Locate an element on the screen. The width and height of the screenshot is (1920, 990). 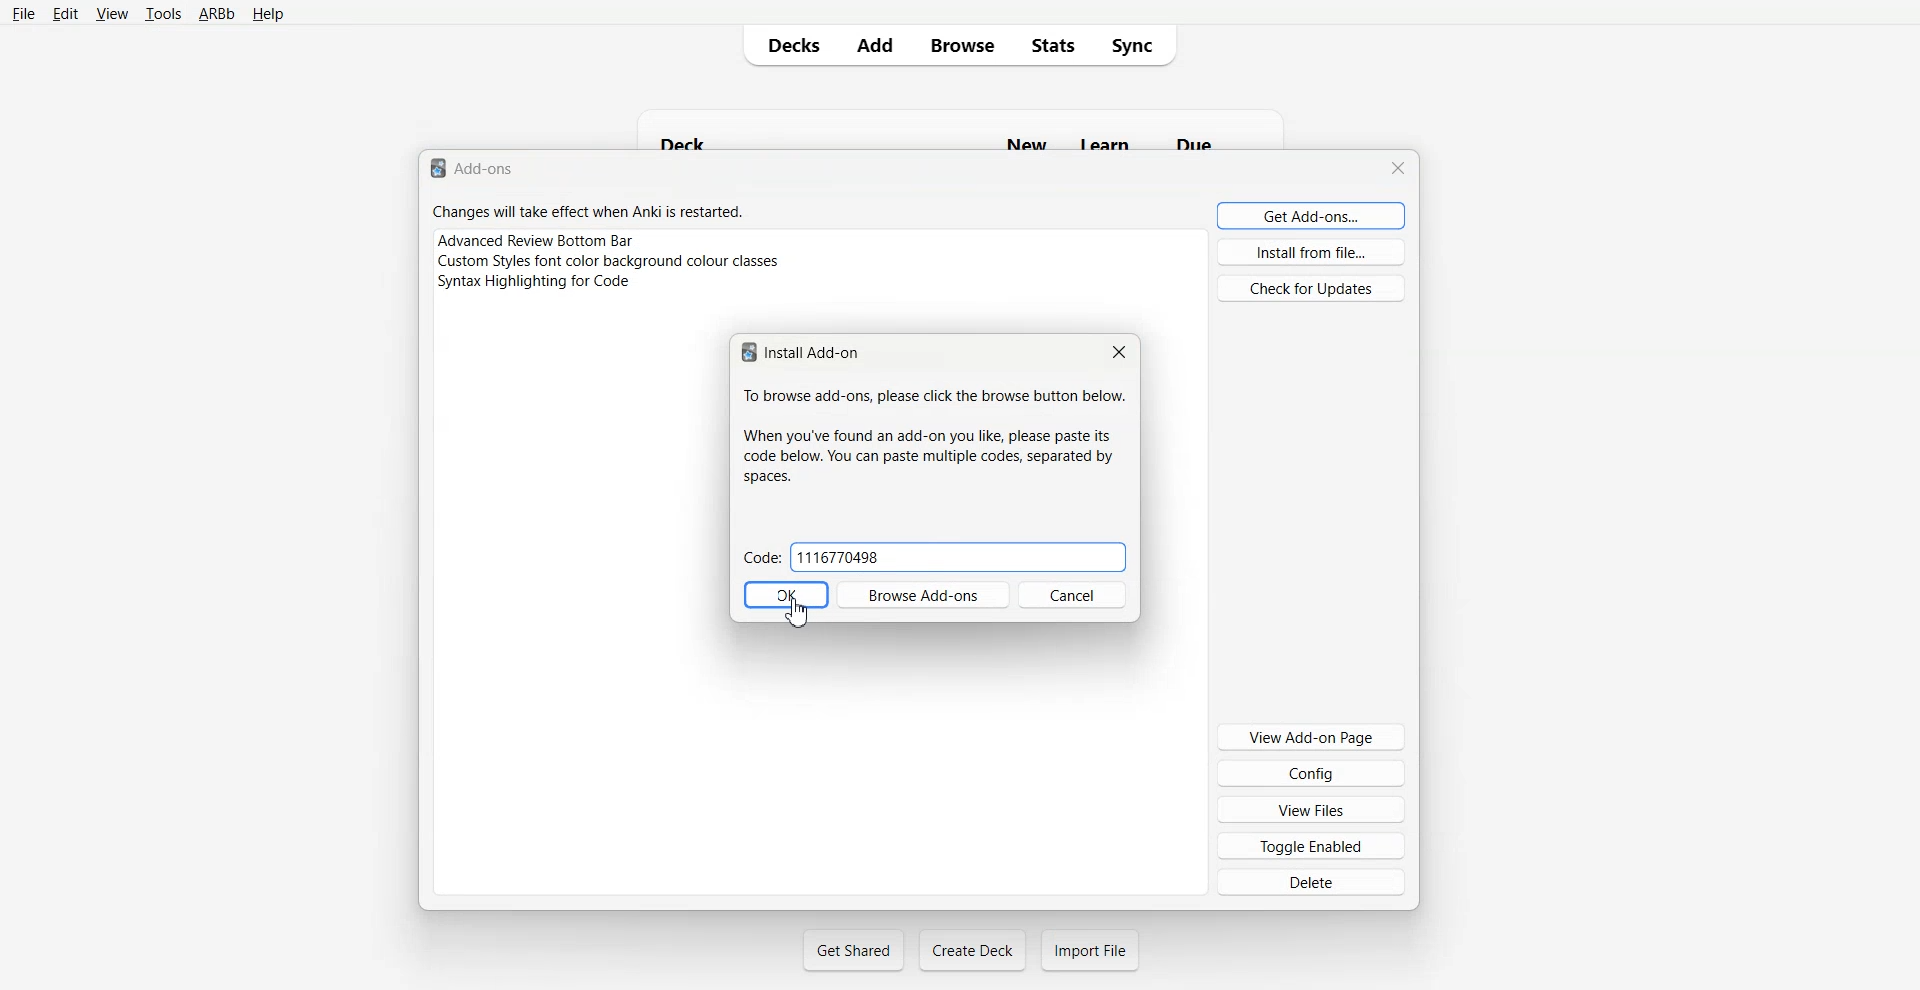
1116770498 is located at coordinates (841, 556).